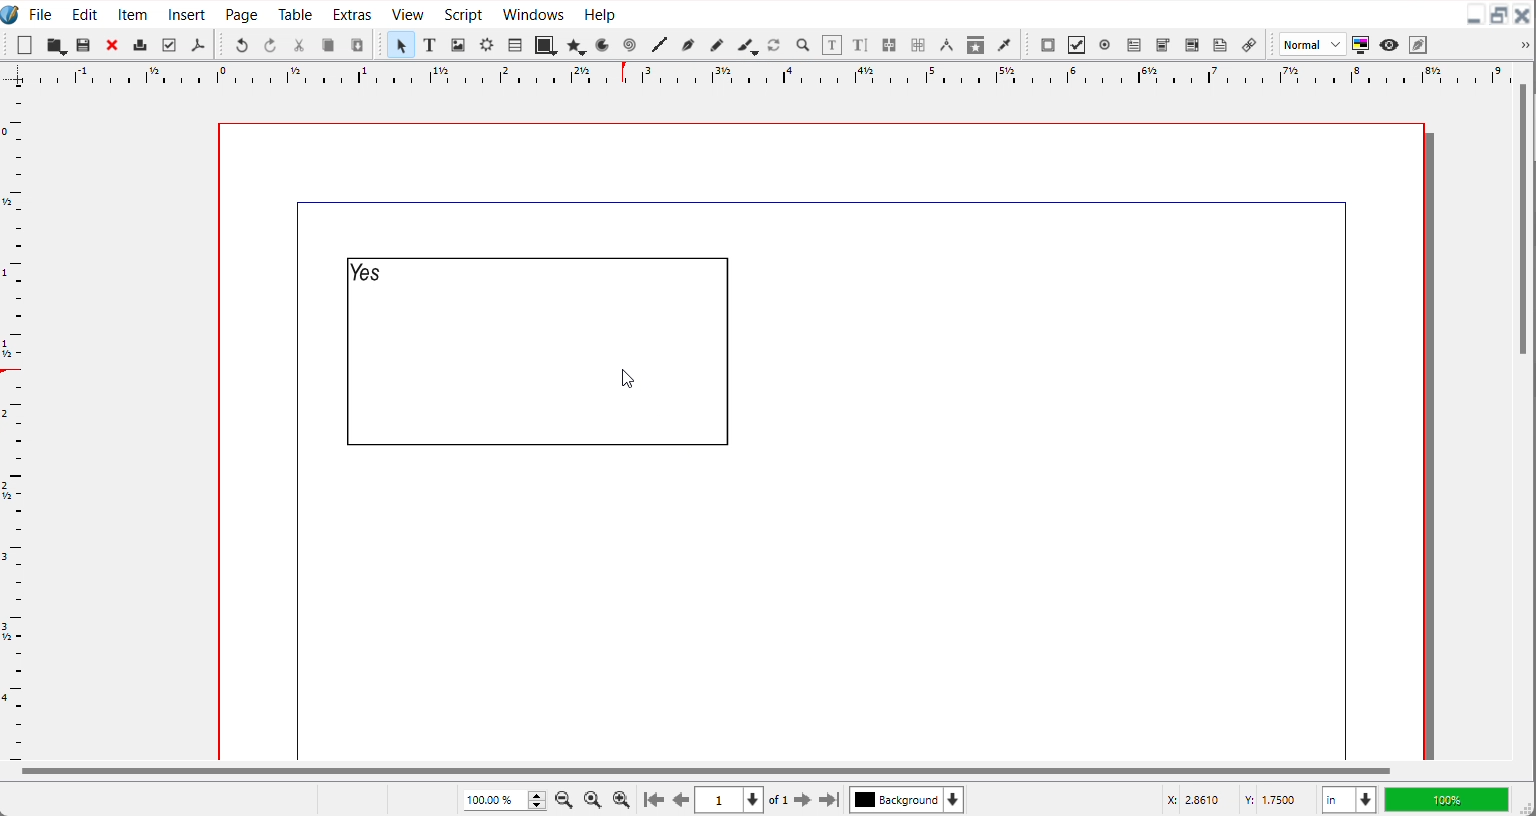 This screenshot has height=816, width=1536. Describe the element at coordinates (801, 44) in the screenshot. I see `Zoom in or out` at that location.